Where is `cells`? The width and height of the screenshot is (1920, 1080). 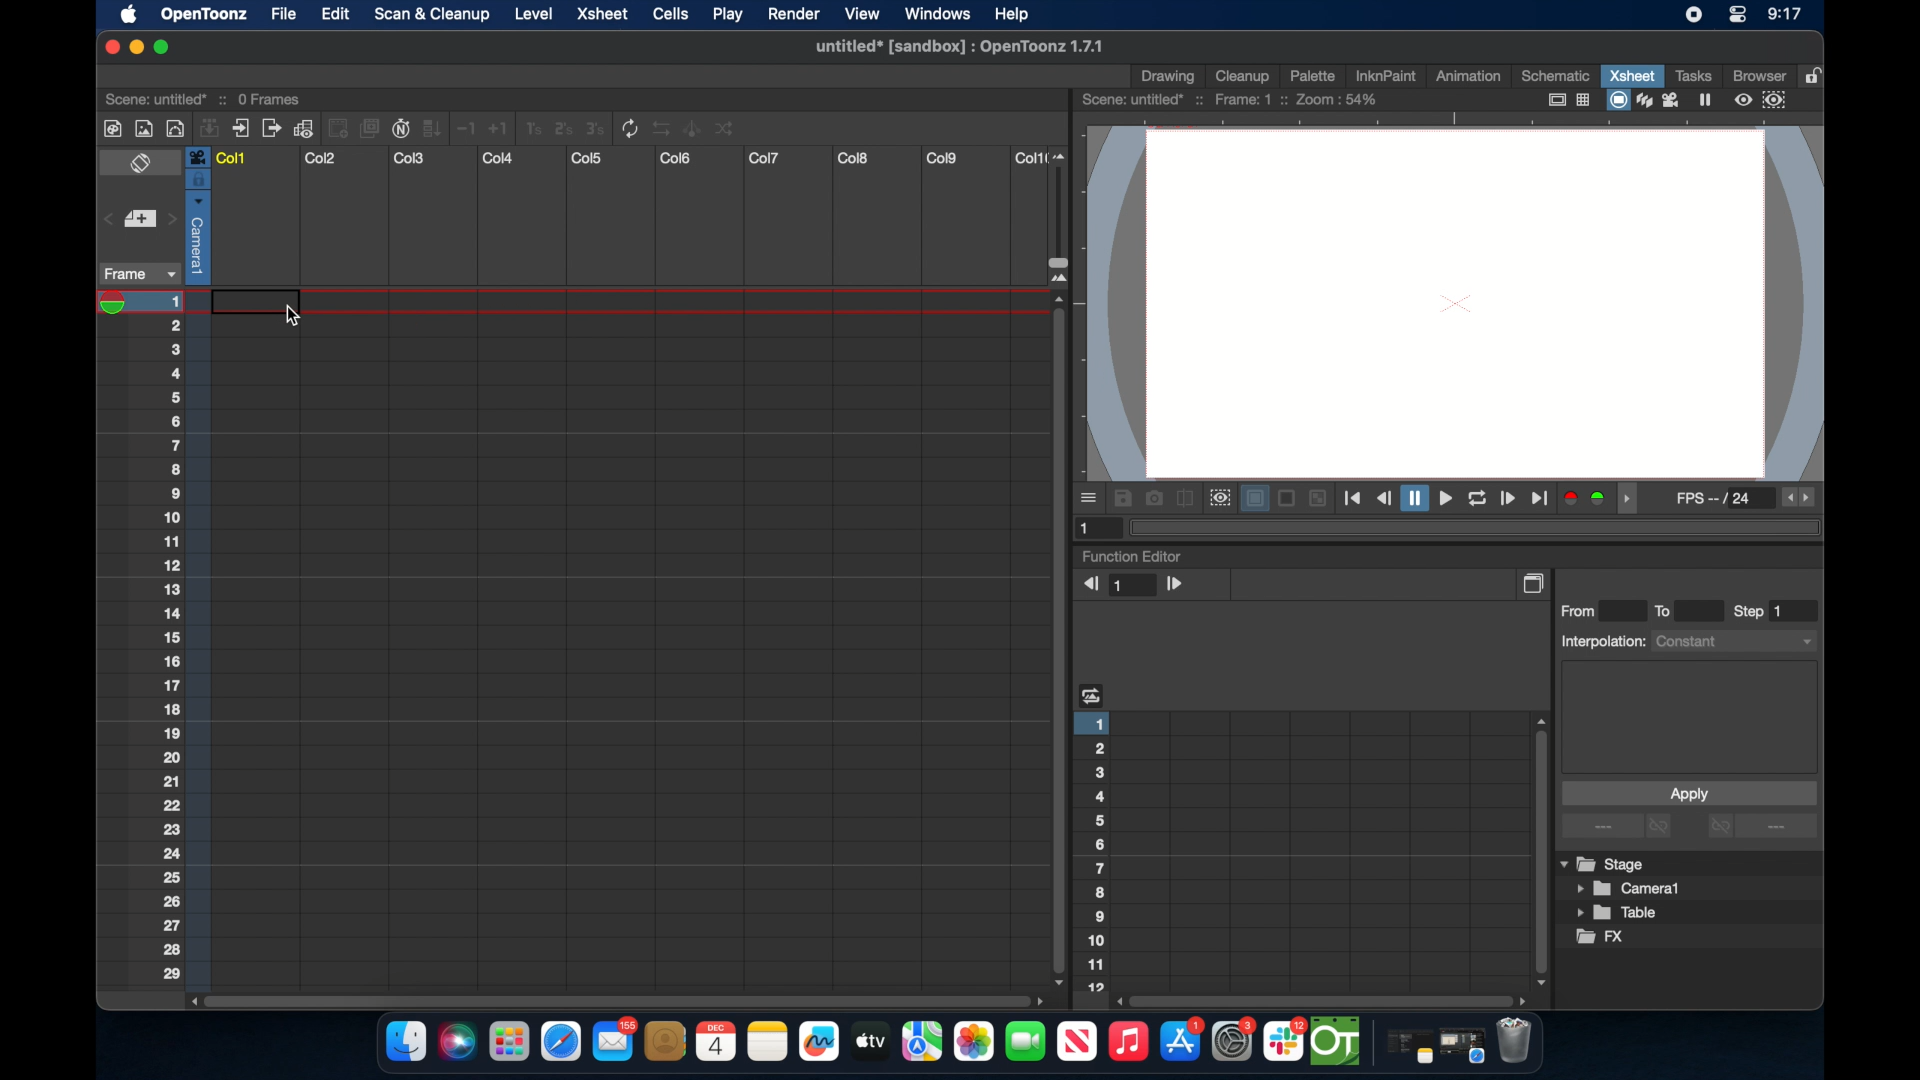
cells is located at coordinates (670, 14).